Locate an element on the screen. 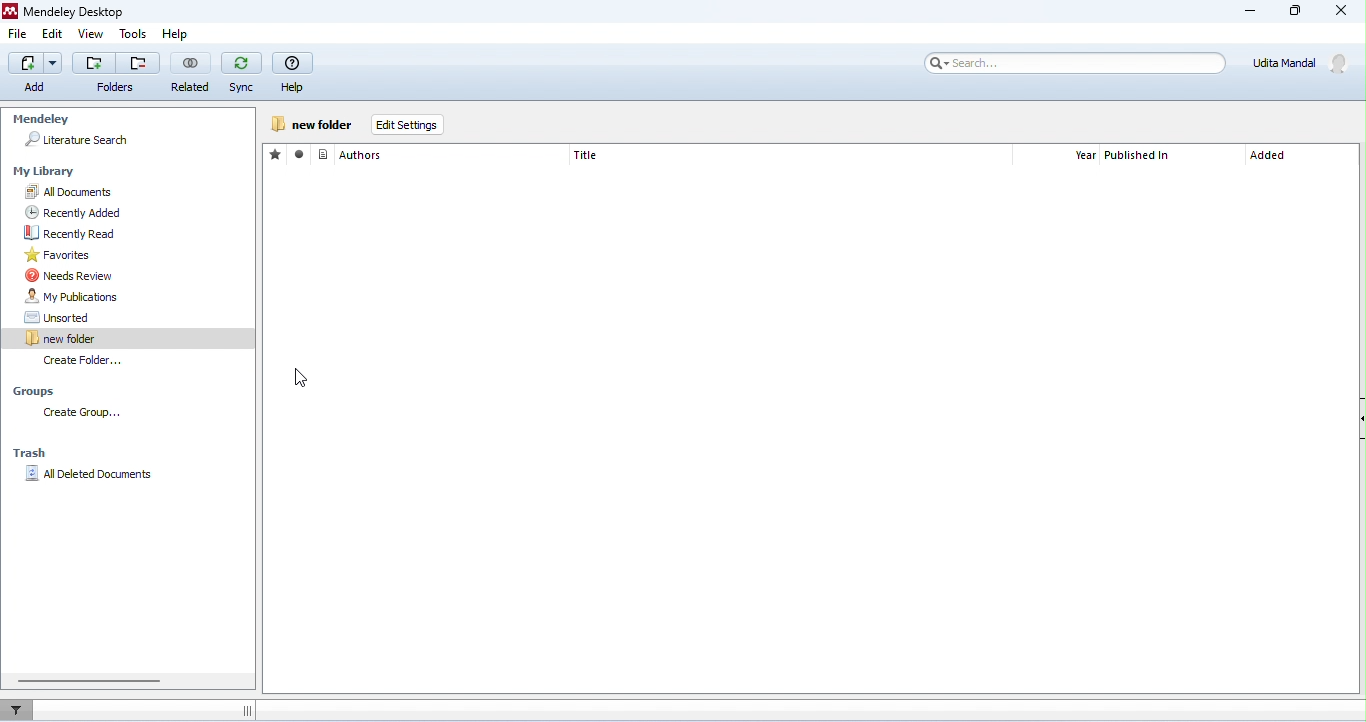  sync is located at coordinates (241, 73).